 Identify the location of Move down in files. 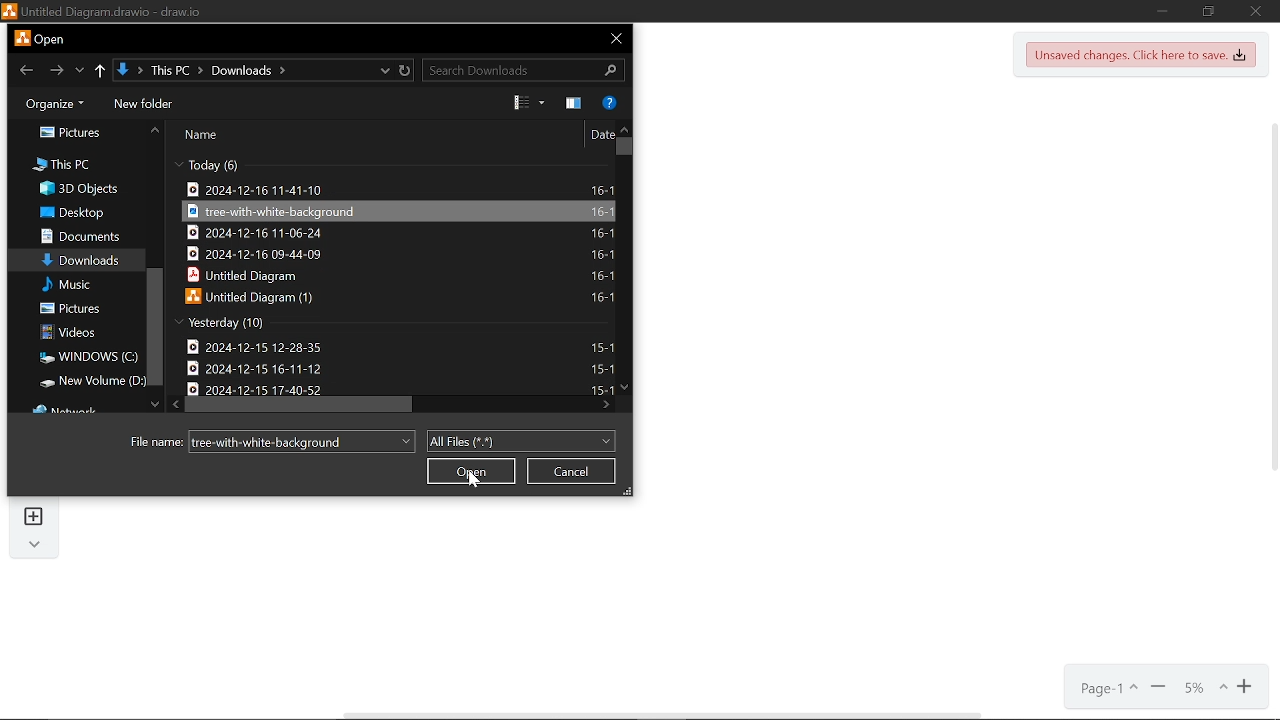
(624, 387).